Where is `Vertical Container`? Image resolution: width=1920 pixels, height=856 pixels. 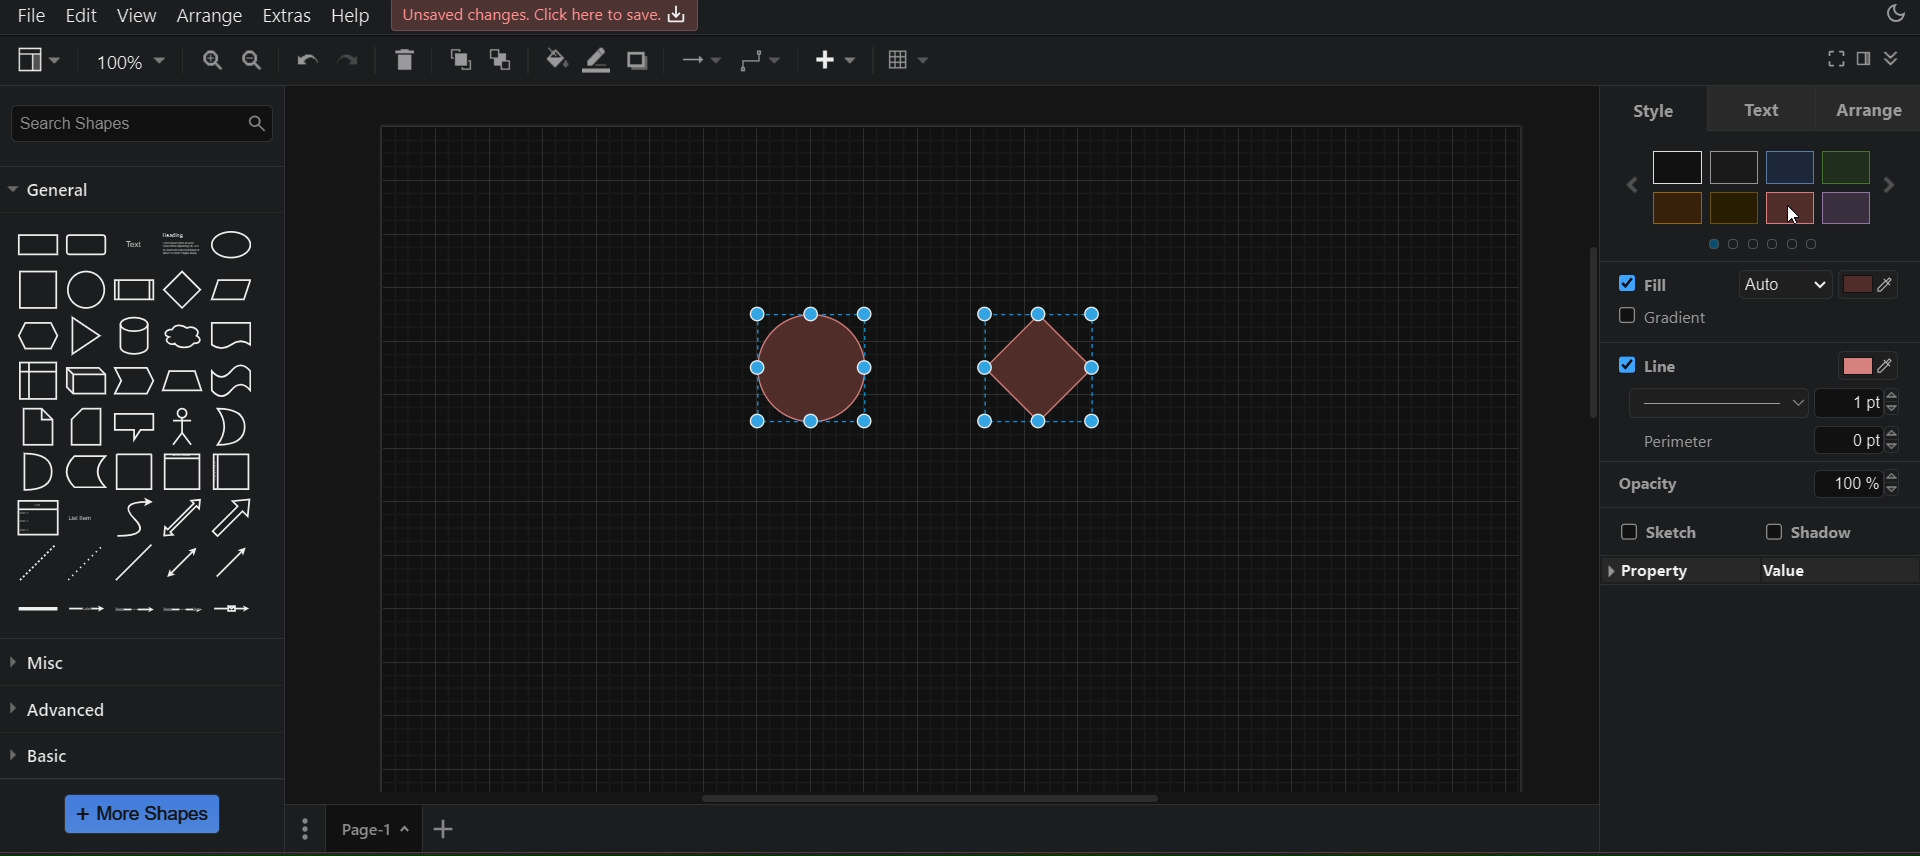
Vertical Container is located at coordinates (183, 470).